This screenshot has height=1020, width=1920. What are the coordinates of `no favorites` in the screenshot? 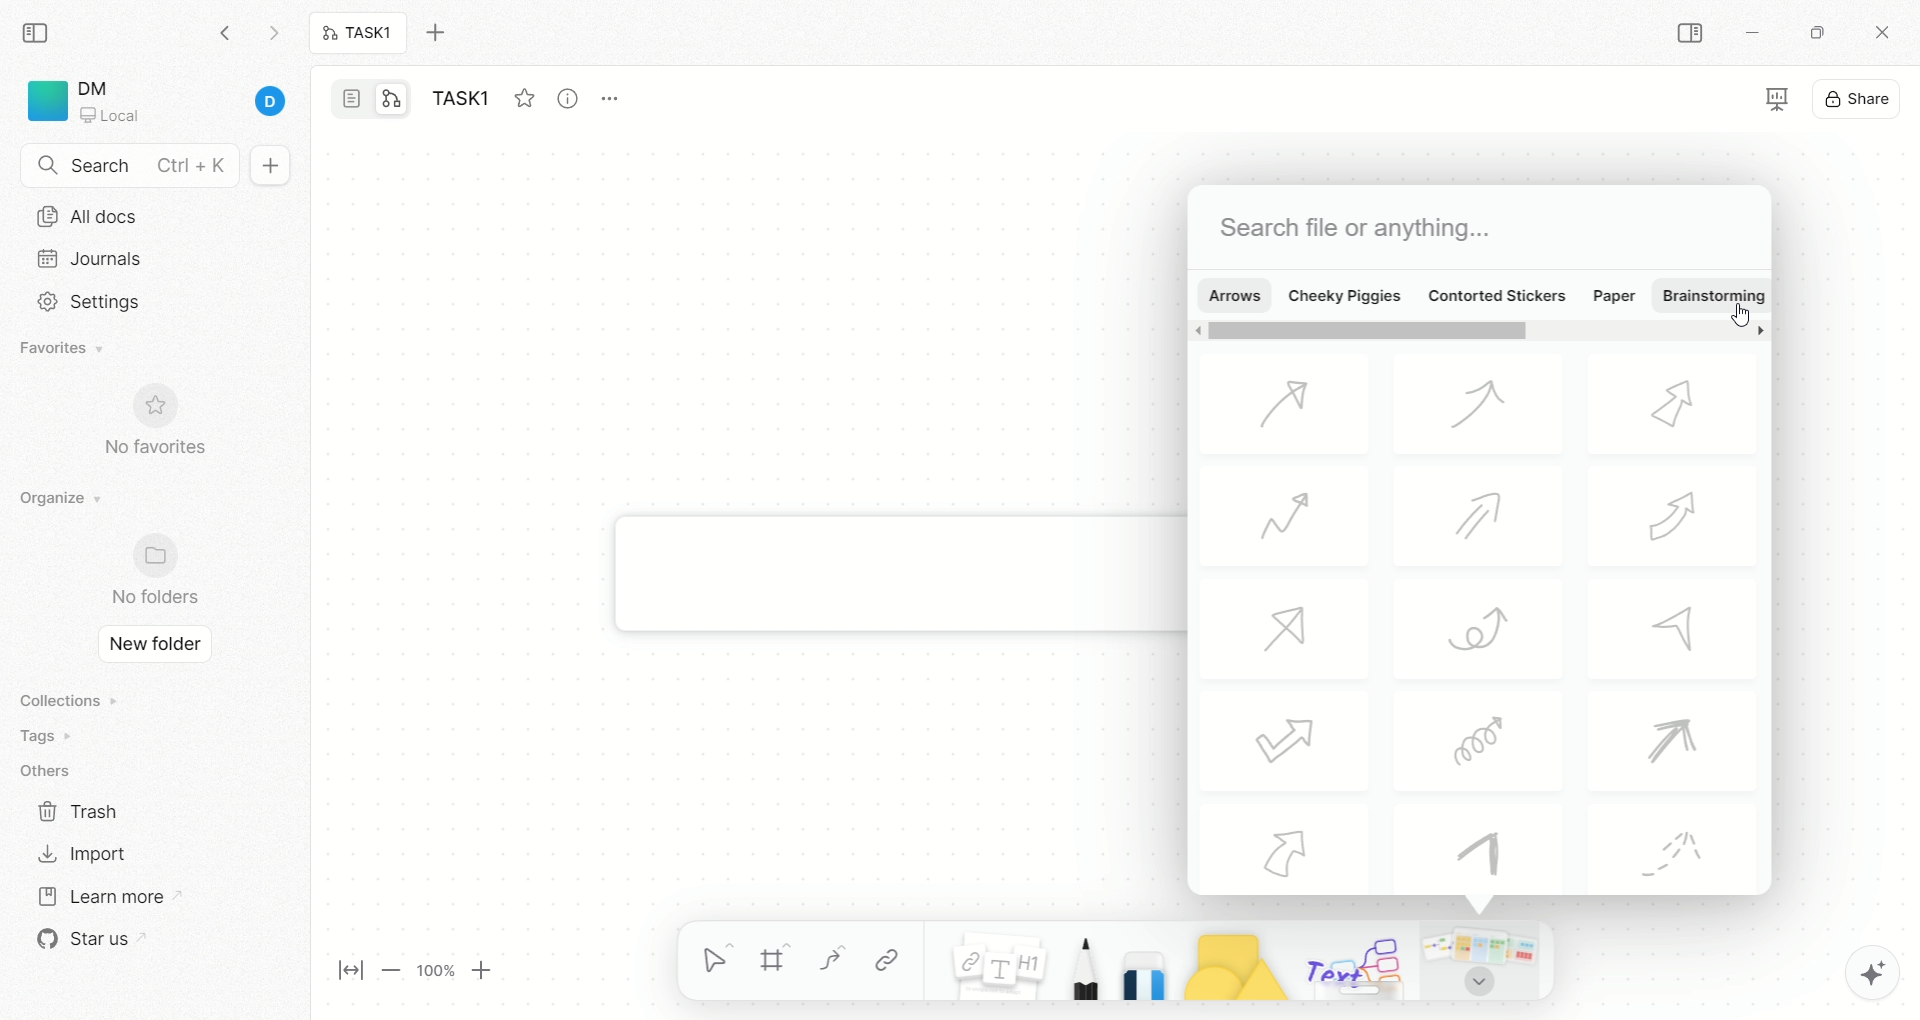 It's located at (165, 432).